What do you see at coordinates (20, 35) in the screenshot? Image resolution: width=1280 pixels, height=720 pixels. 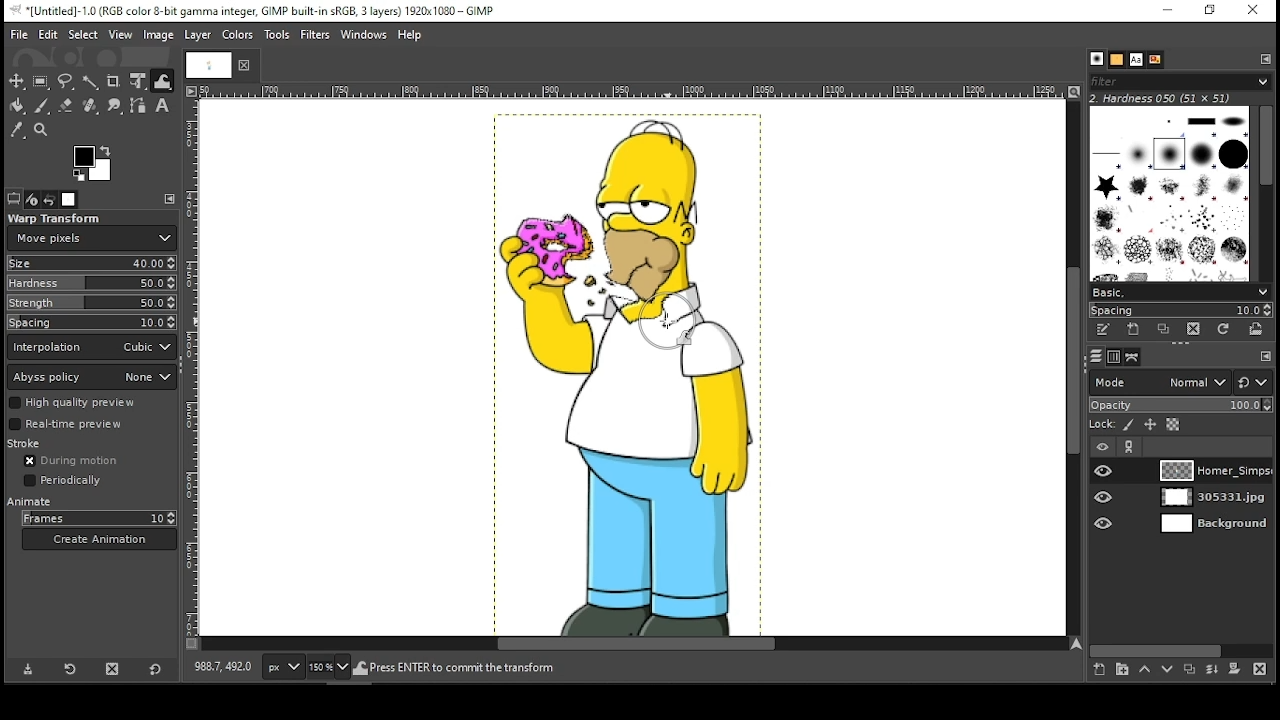 I see `file` at bounding box center [20, 35].